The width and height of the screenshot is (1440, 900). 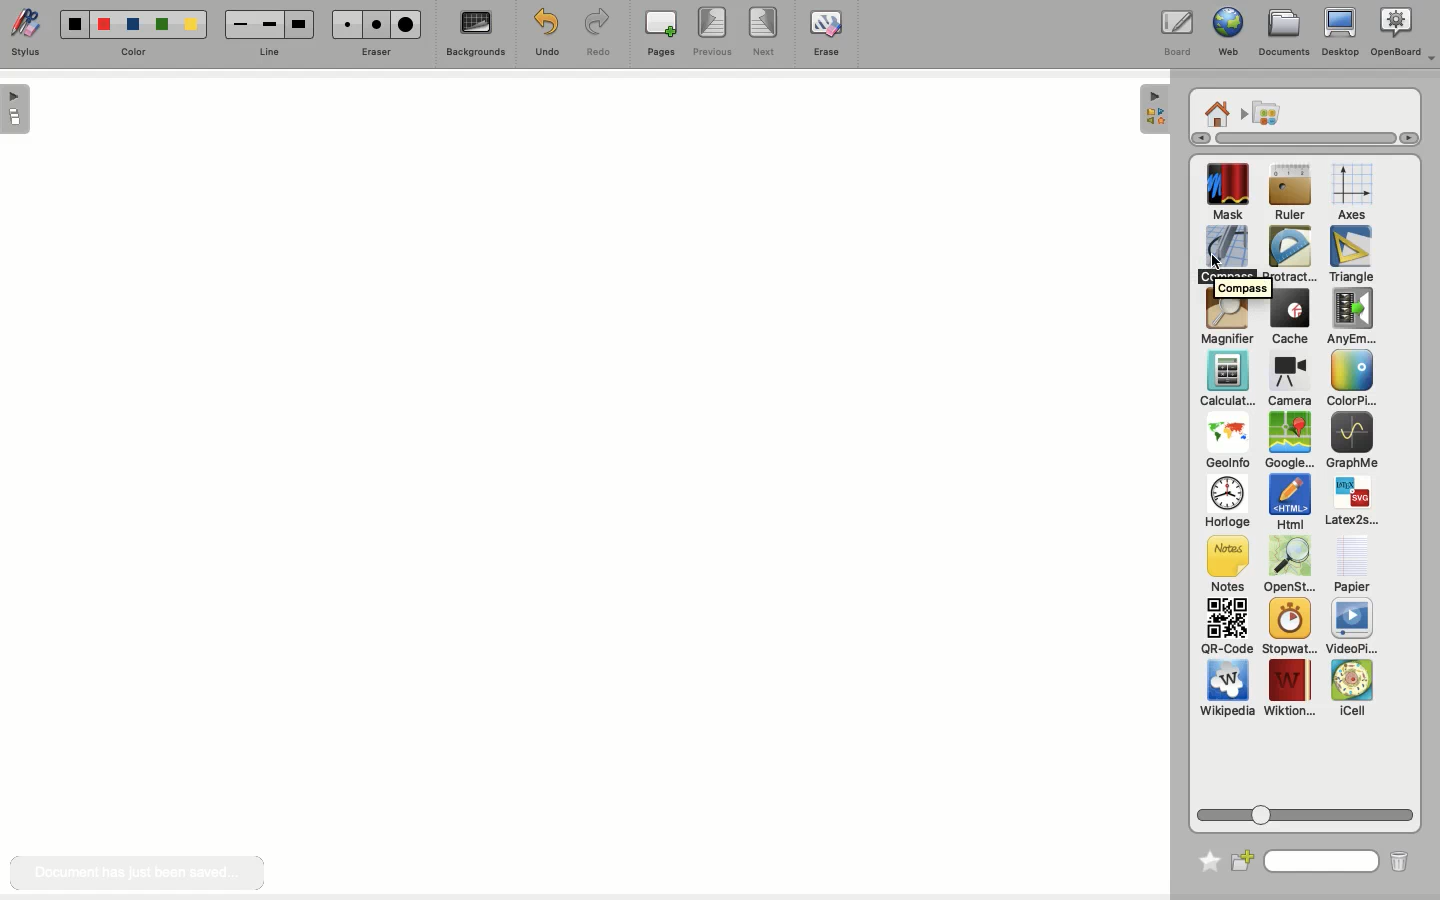 What do you see at coordinates (1349, 255) in the screenshot?
I see `Triangle` at bounding box center [1349, 255].